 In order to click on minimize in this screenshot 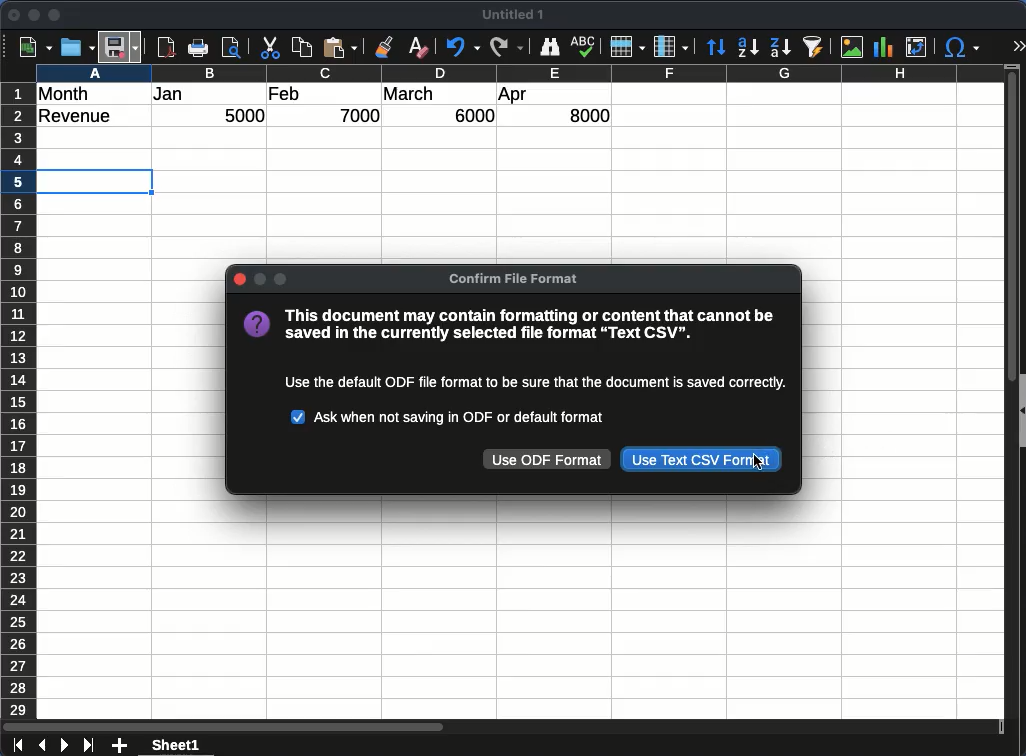, I will do `click(35, 15)`.